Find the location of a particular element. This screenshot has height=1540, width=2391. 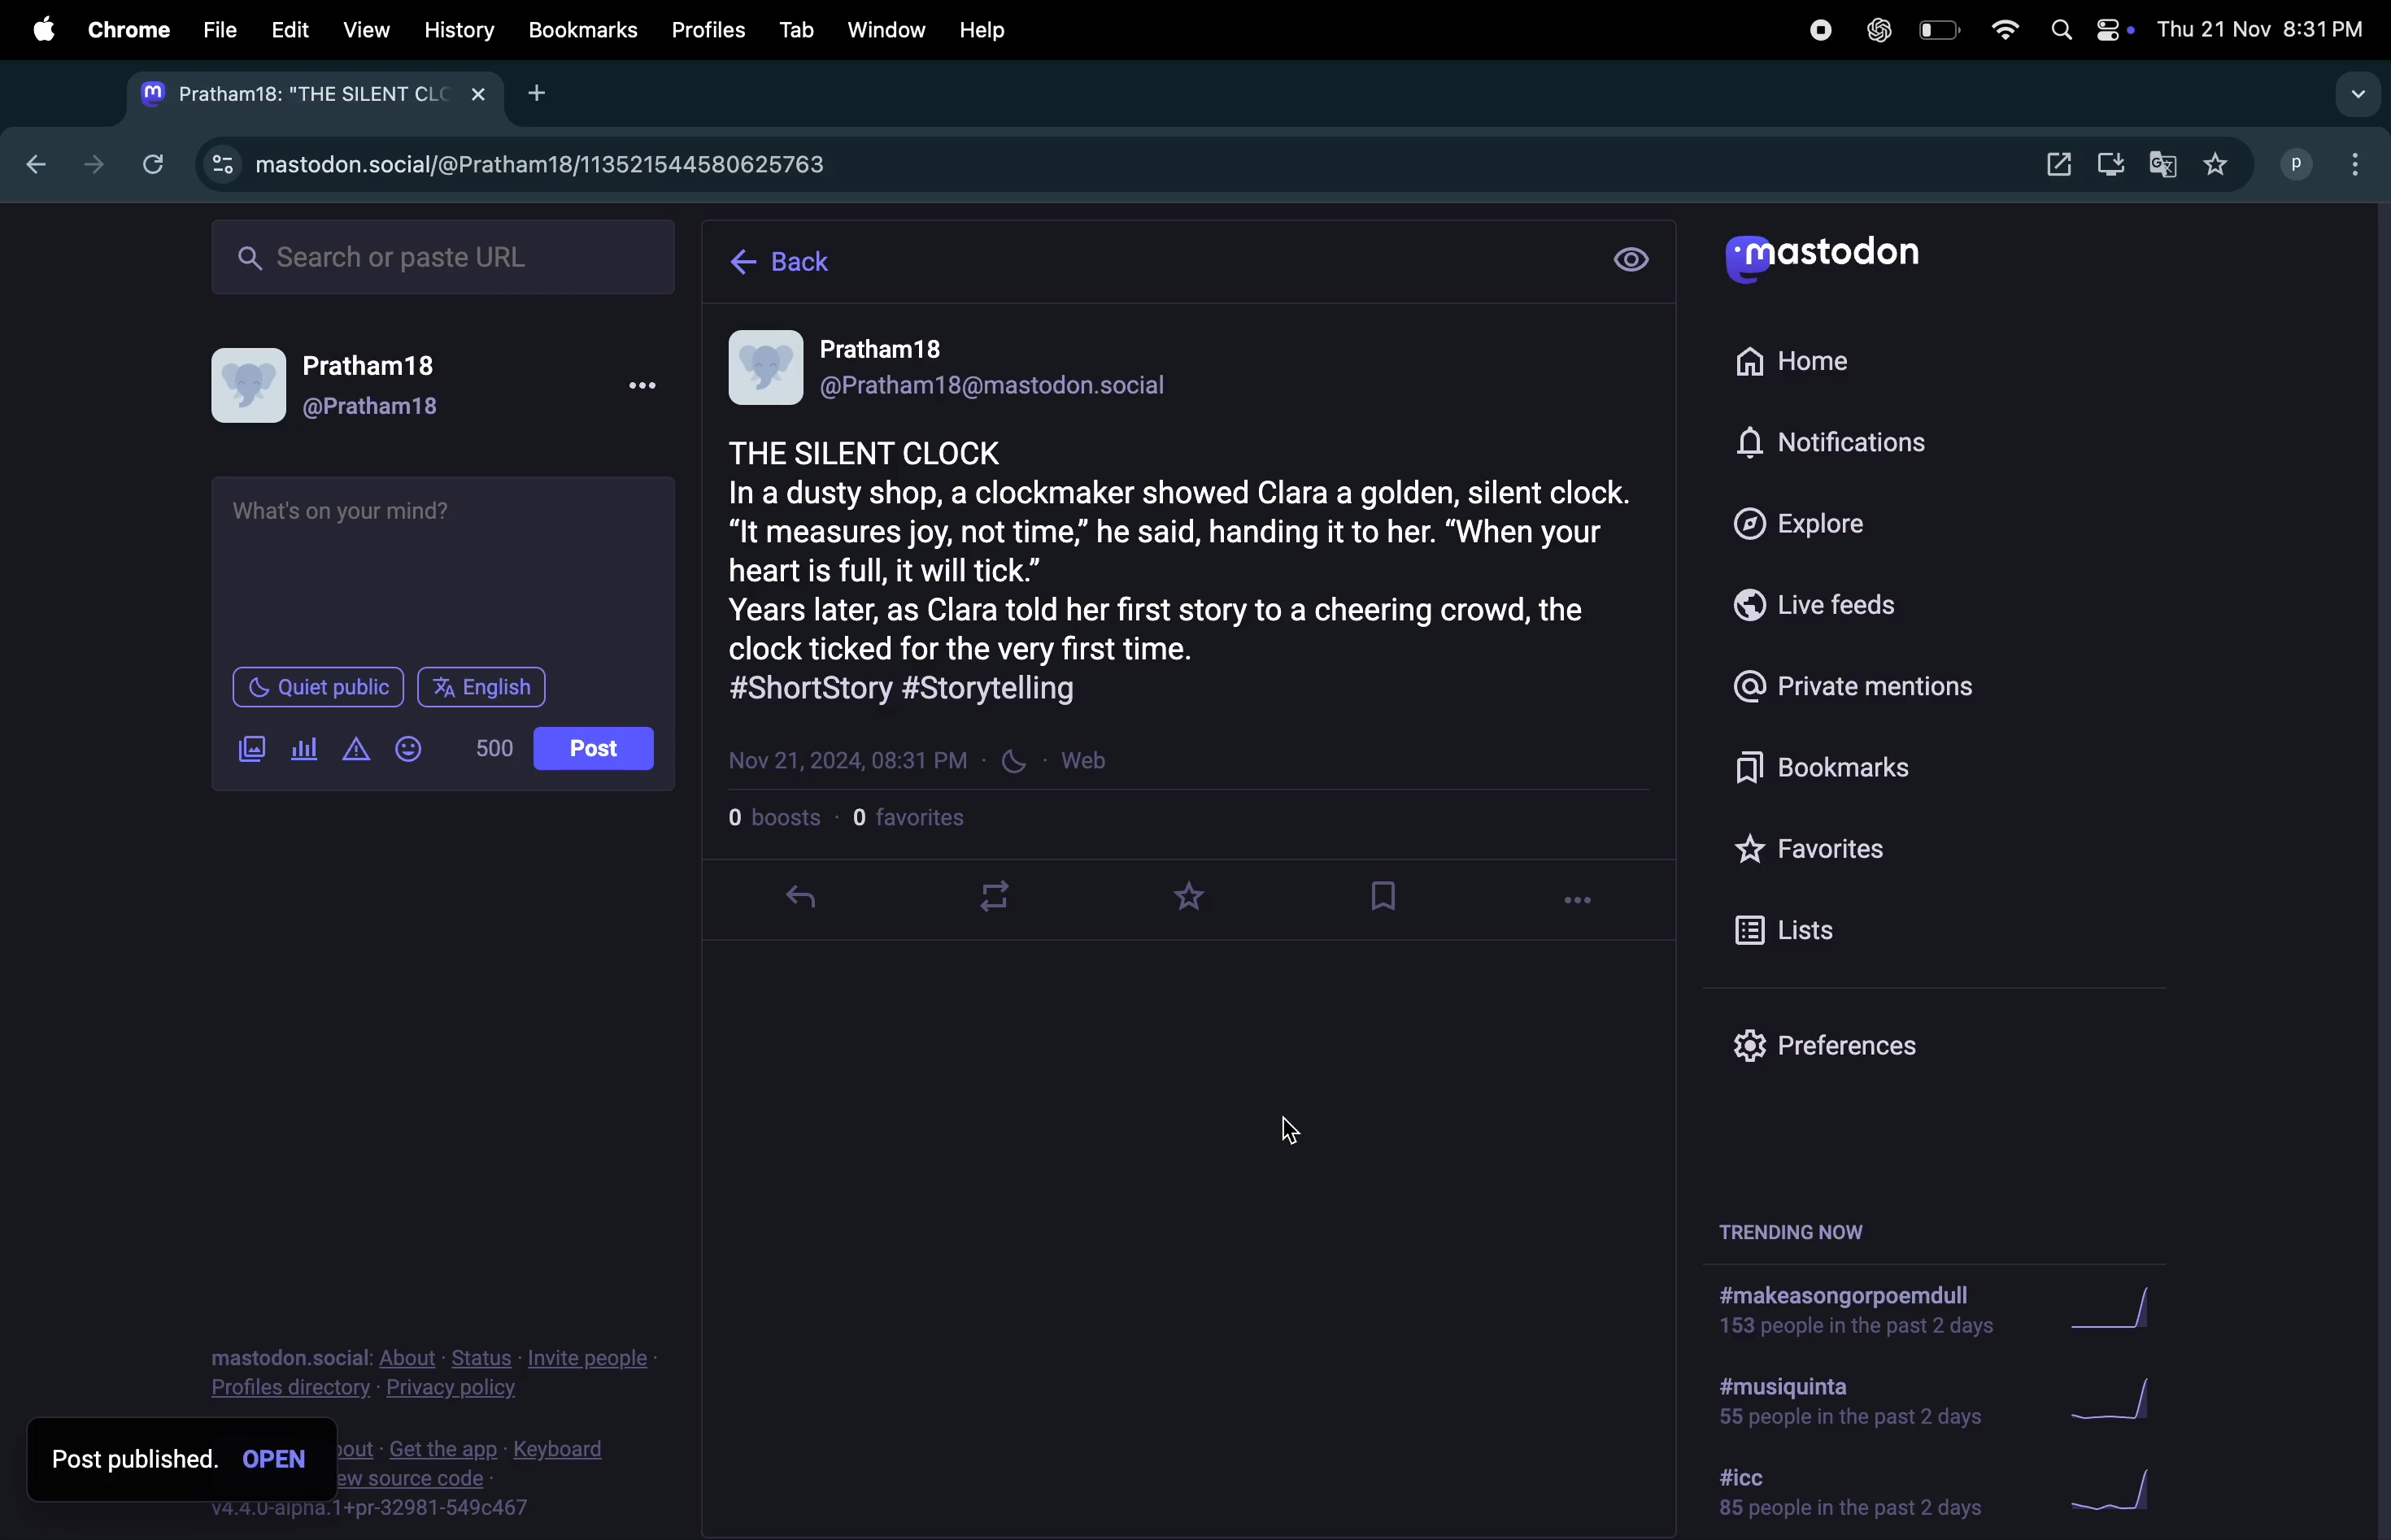

home is located at coordinates (840, 267).